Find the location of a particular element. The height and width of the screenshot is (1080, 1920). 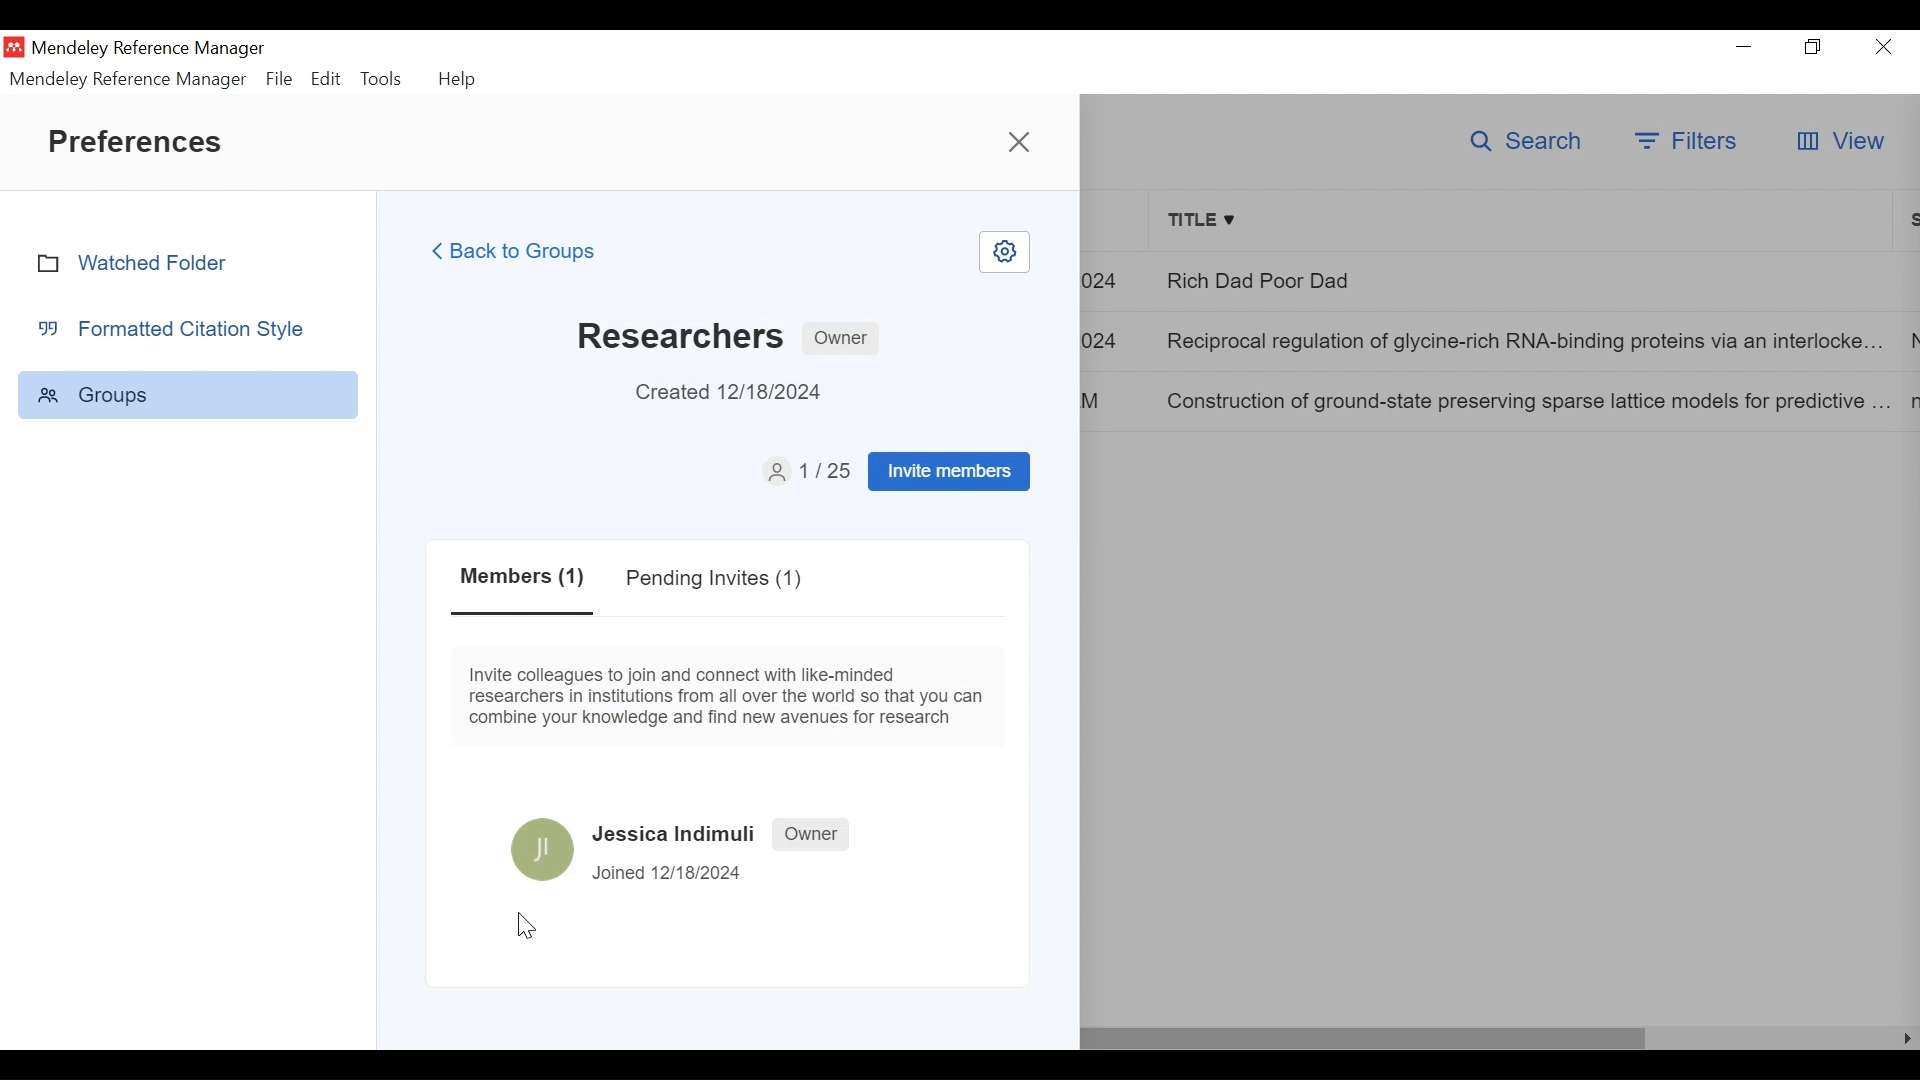

Construction of ground-state preserving sparse lattice models for predictive.. is located at coordinates (1526, 400).